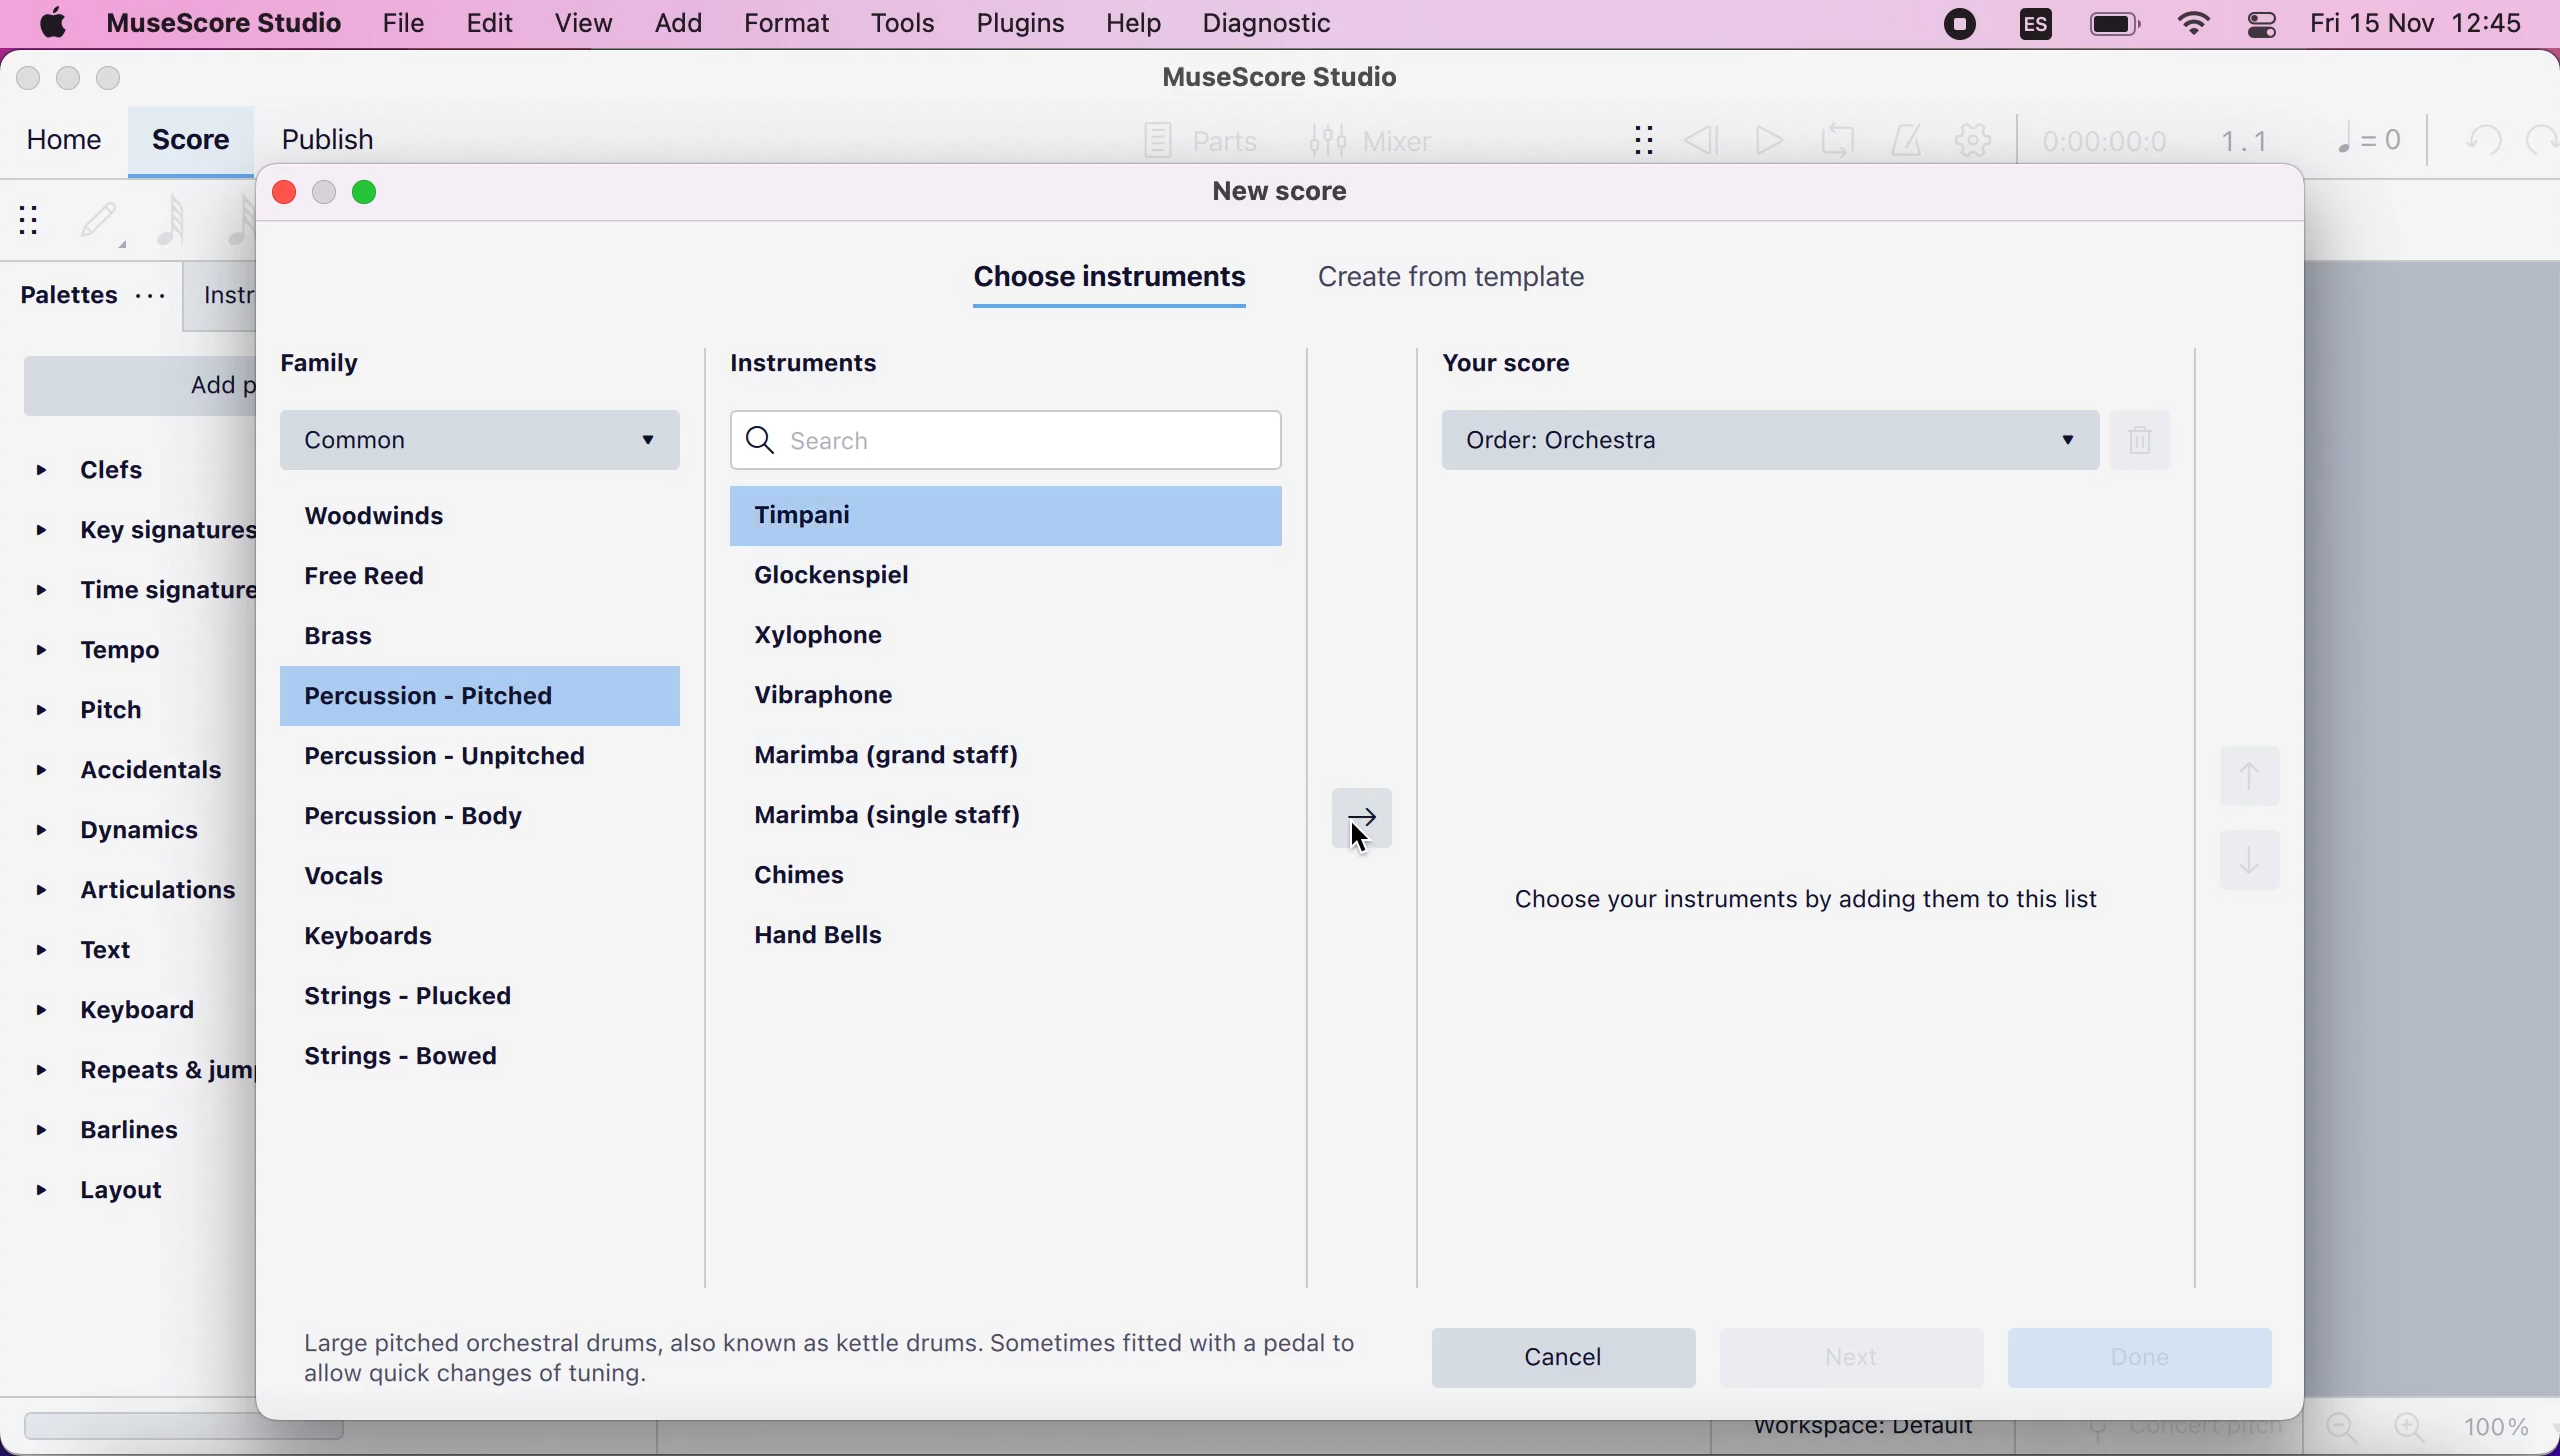 The image size is (2560, 1456). What do you see at coordinates (2107, 26) in the screenshot?
I see `battery` at bounding box center [2107, 26].